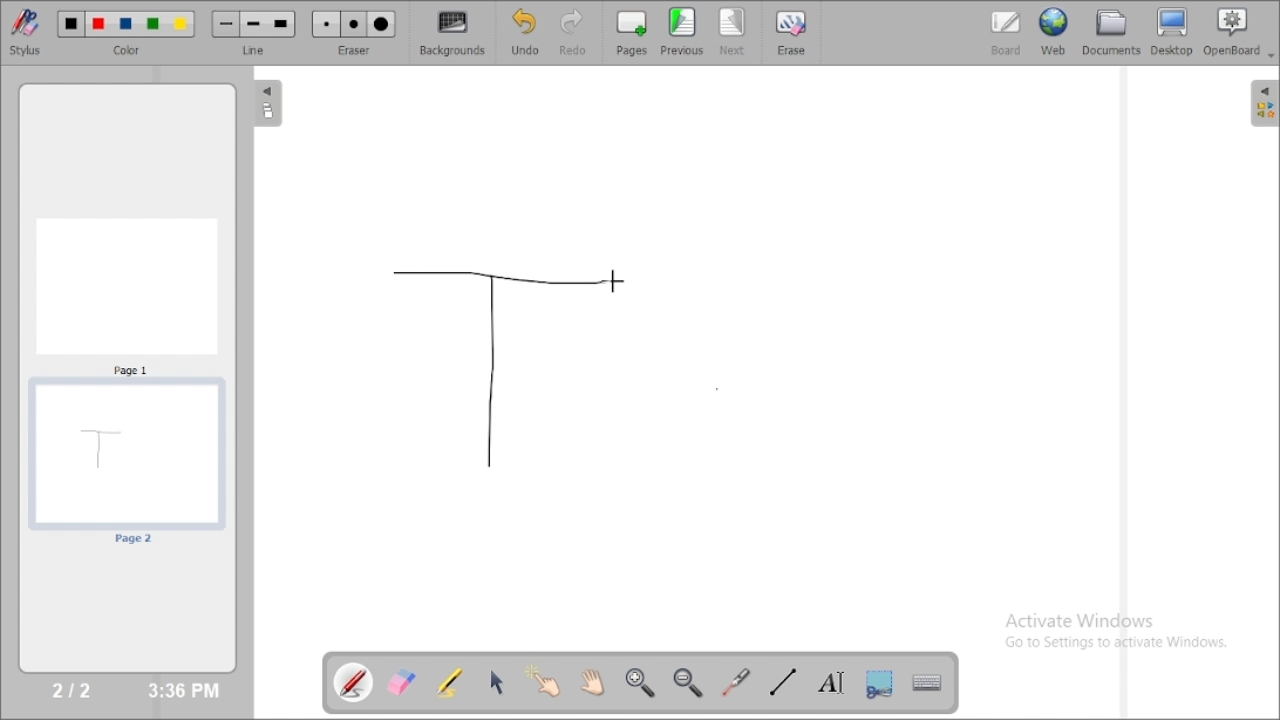 The height and width of the screenshot is (720, 1280). What do you see at coordinates (1122, 634) in the screenshot?
I see `Activate Windows
Go to Settings to activate Windows.` at bounding box center [1122, 634].